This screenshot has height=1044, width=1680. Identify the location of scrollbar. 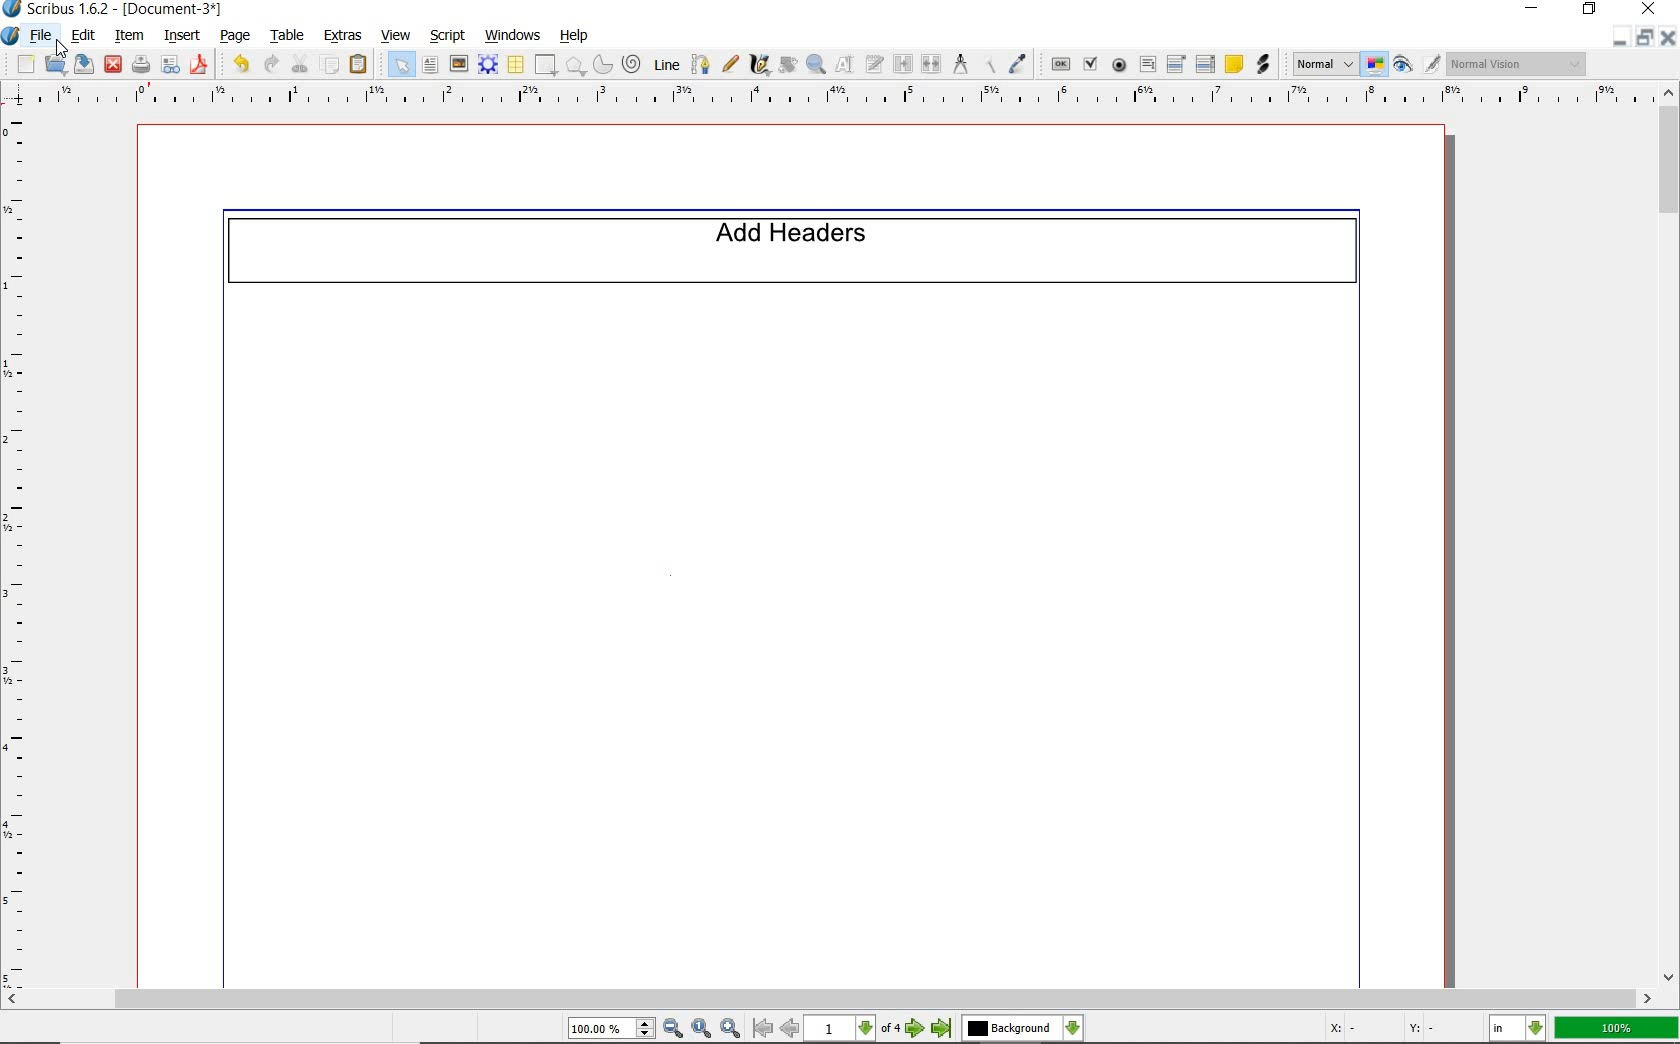
(828, 1001).